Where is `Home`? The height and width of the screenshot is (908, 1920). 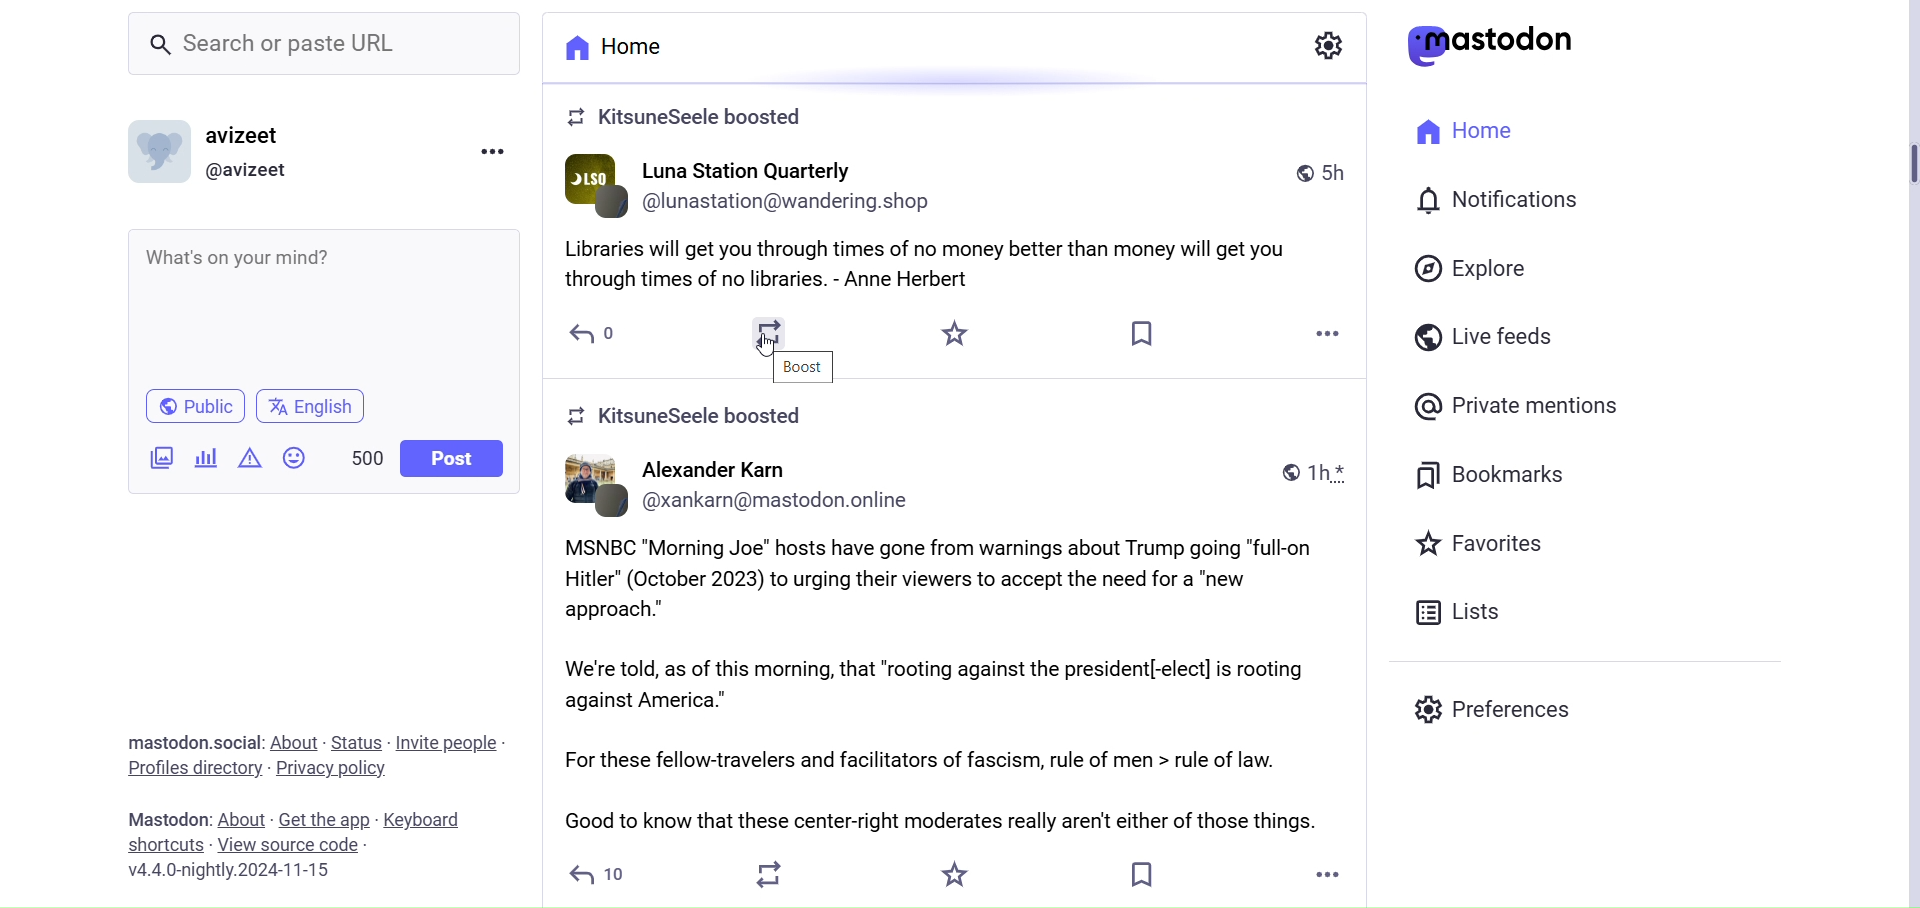 Home is located at coordinates (613, 47).